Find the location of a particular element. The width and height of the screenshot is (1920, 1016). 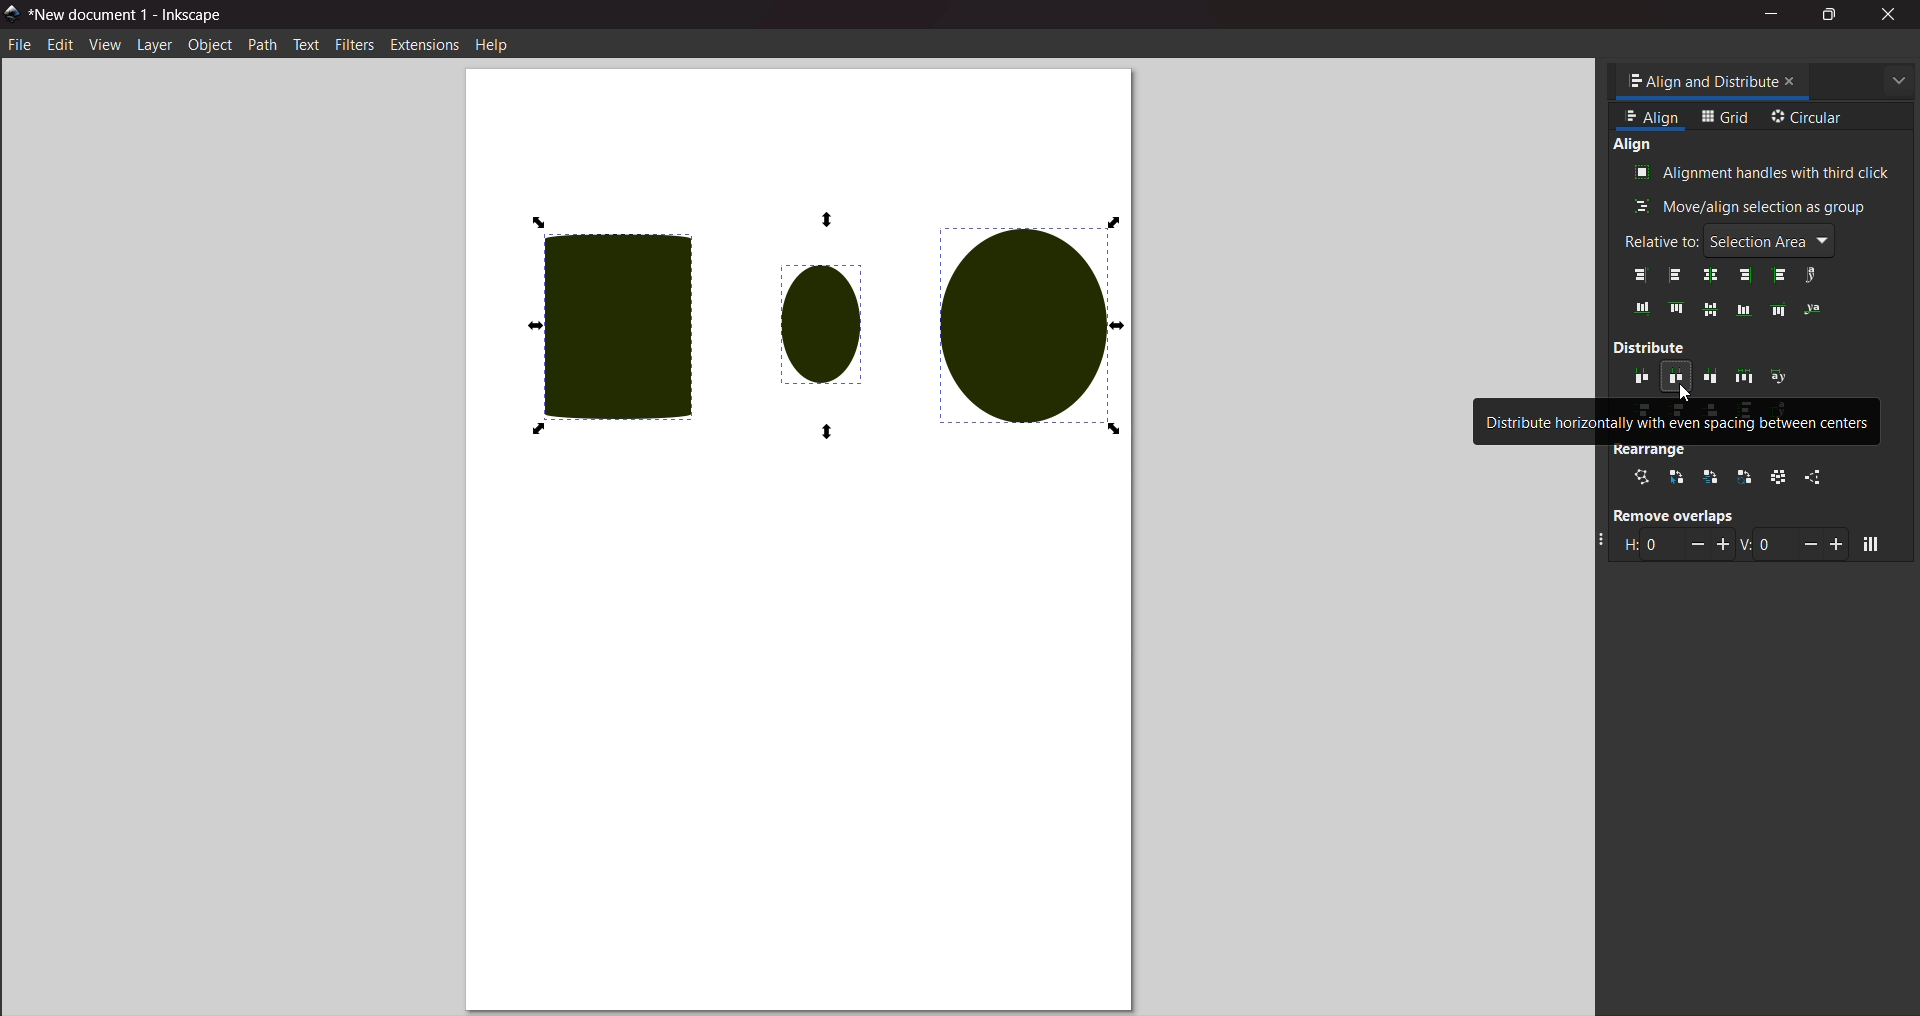

cursor is located at coordinates (1683, 392).